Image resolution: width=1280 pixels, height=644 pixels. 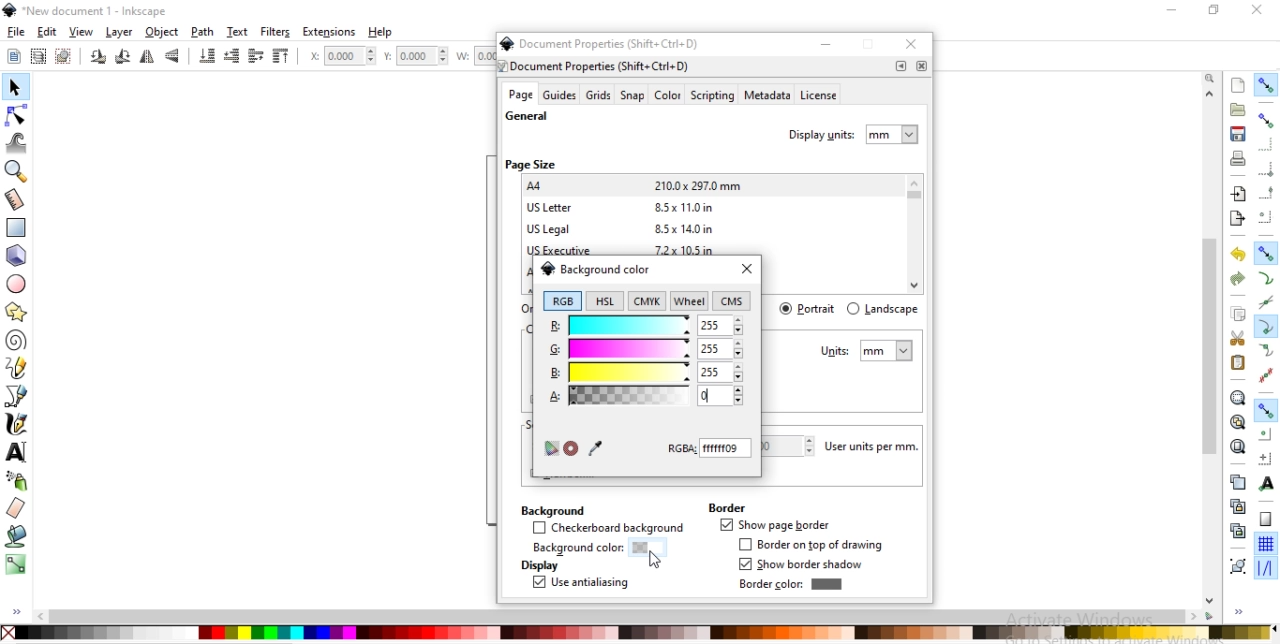 I want to click on rgb, so click(x=562, y=301).